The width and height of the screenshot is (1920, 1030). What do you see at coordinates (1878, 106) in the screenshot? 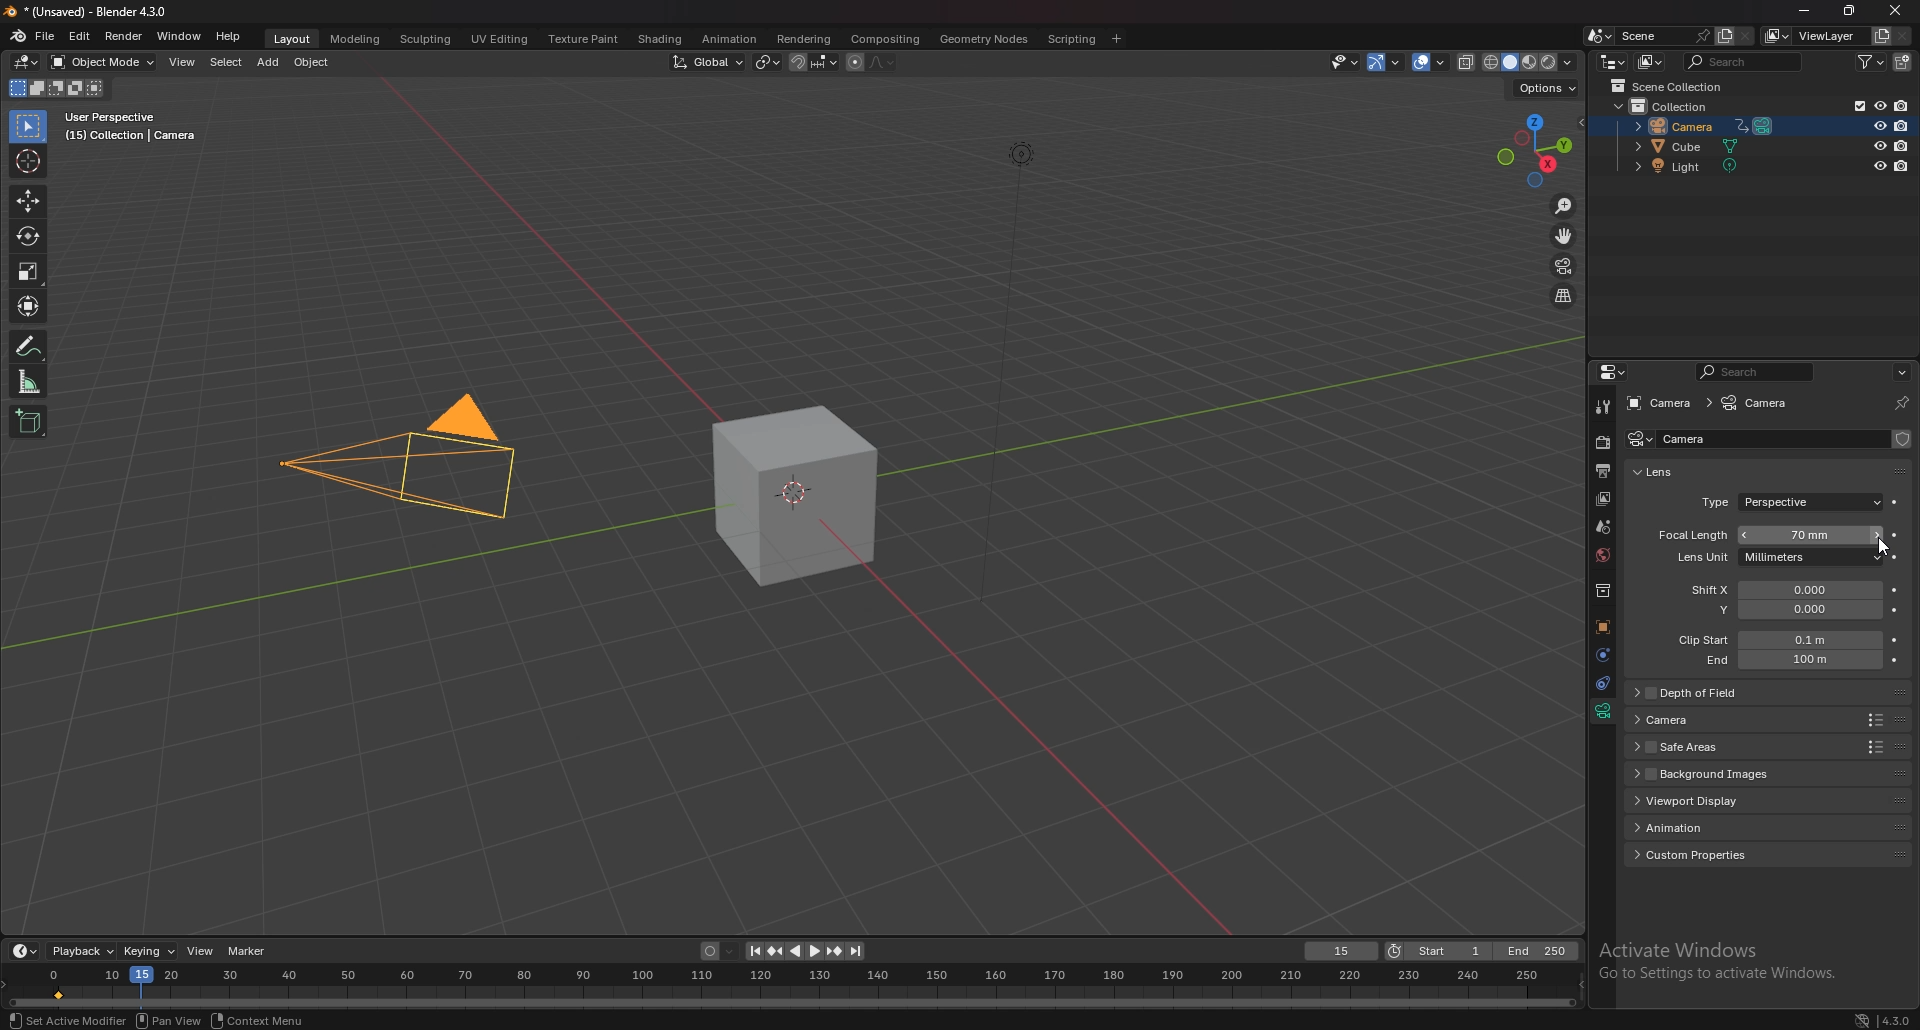
I see `hide in viewport` at bounding box center [1878, 106].